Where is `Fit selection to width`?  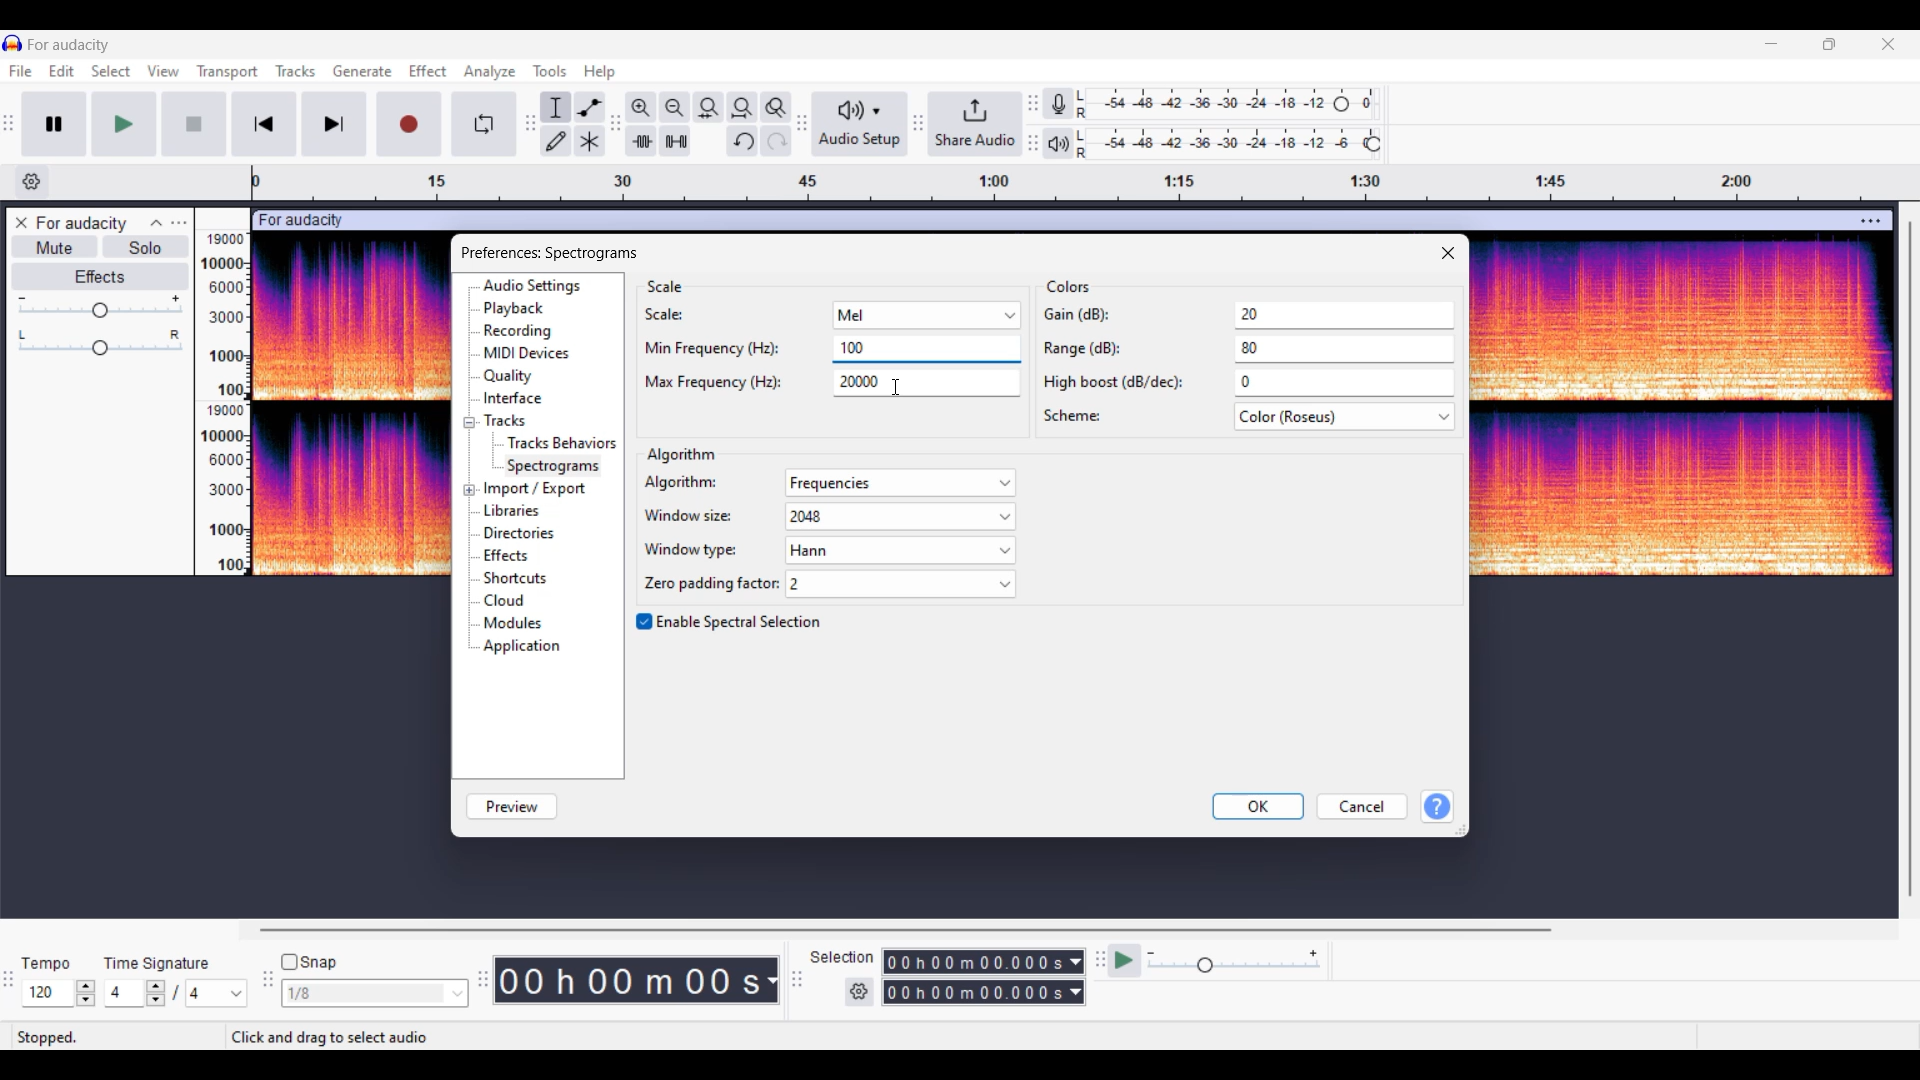 Fit selection to width is located at coordinates (710, 108).